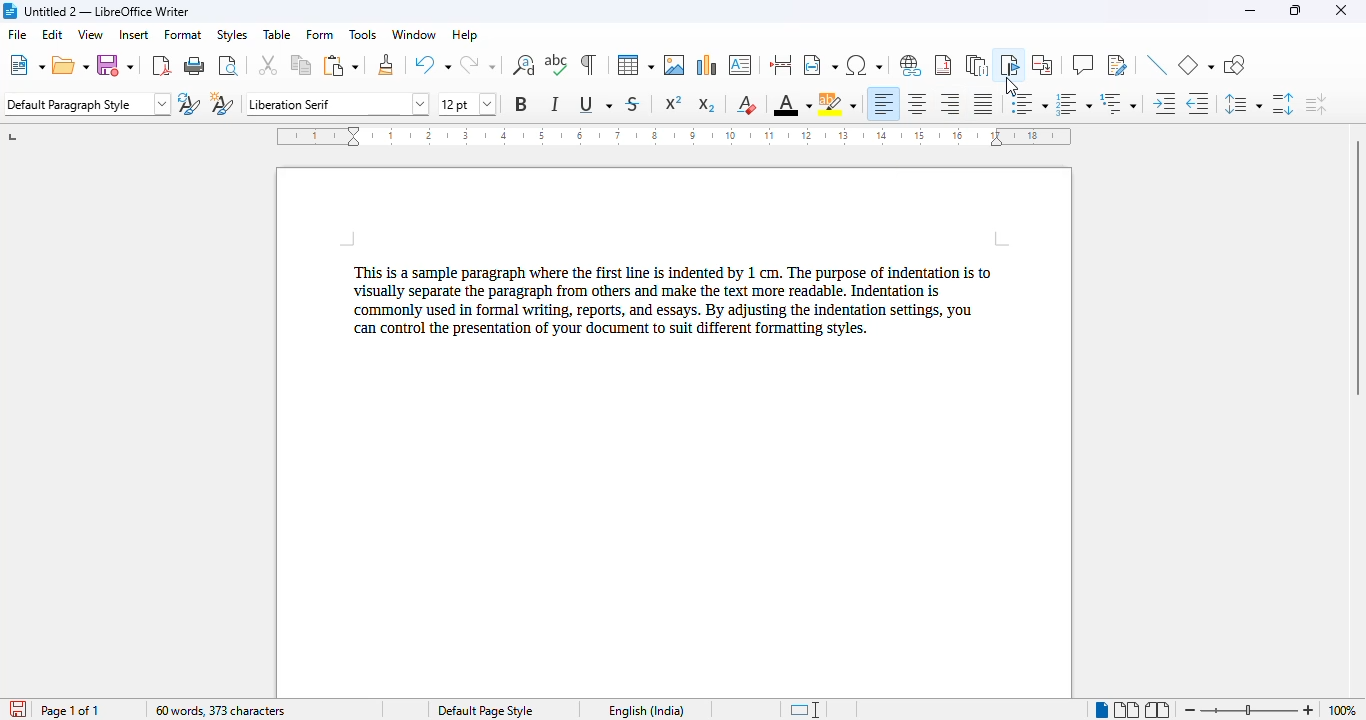  What do you see at coordinates (674, 103) in the screenshot?
I see `superscript` at bounding box center [674, 103].